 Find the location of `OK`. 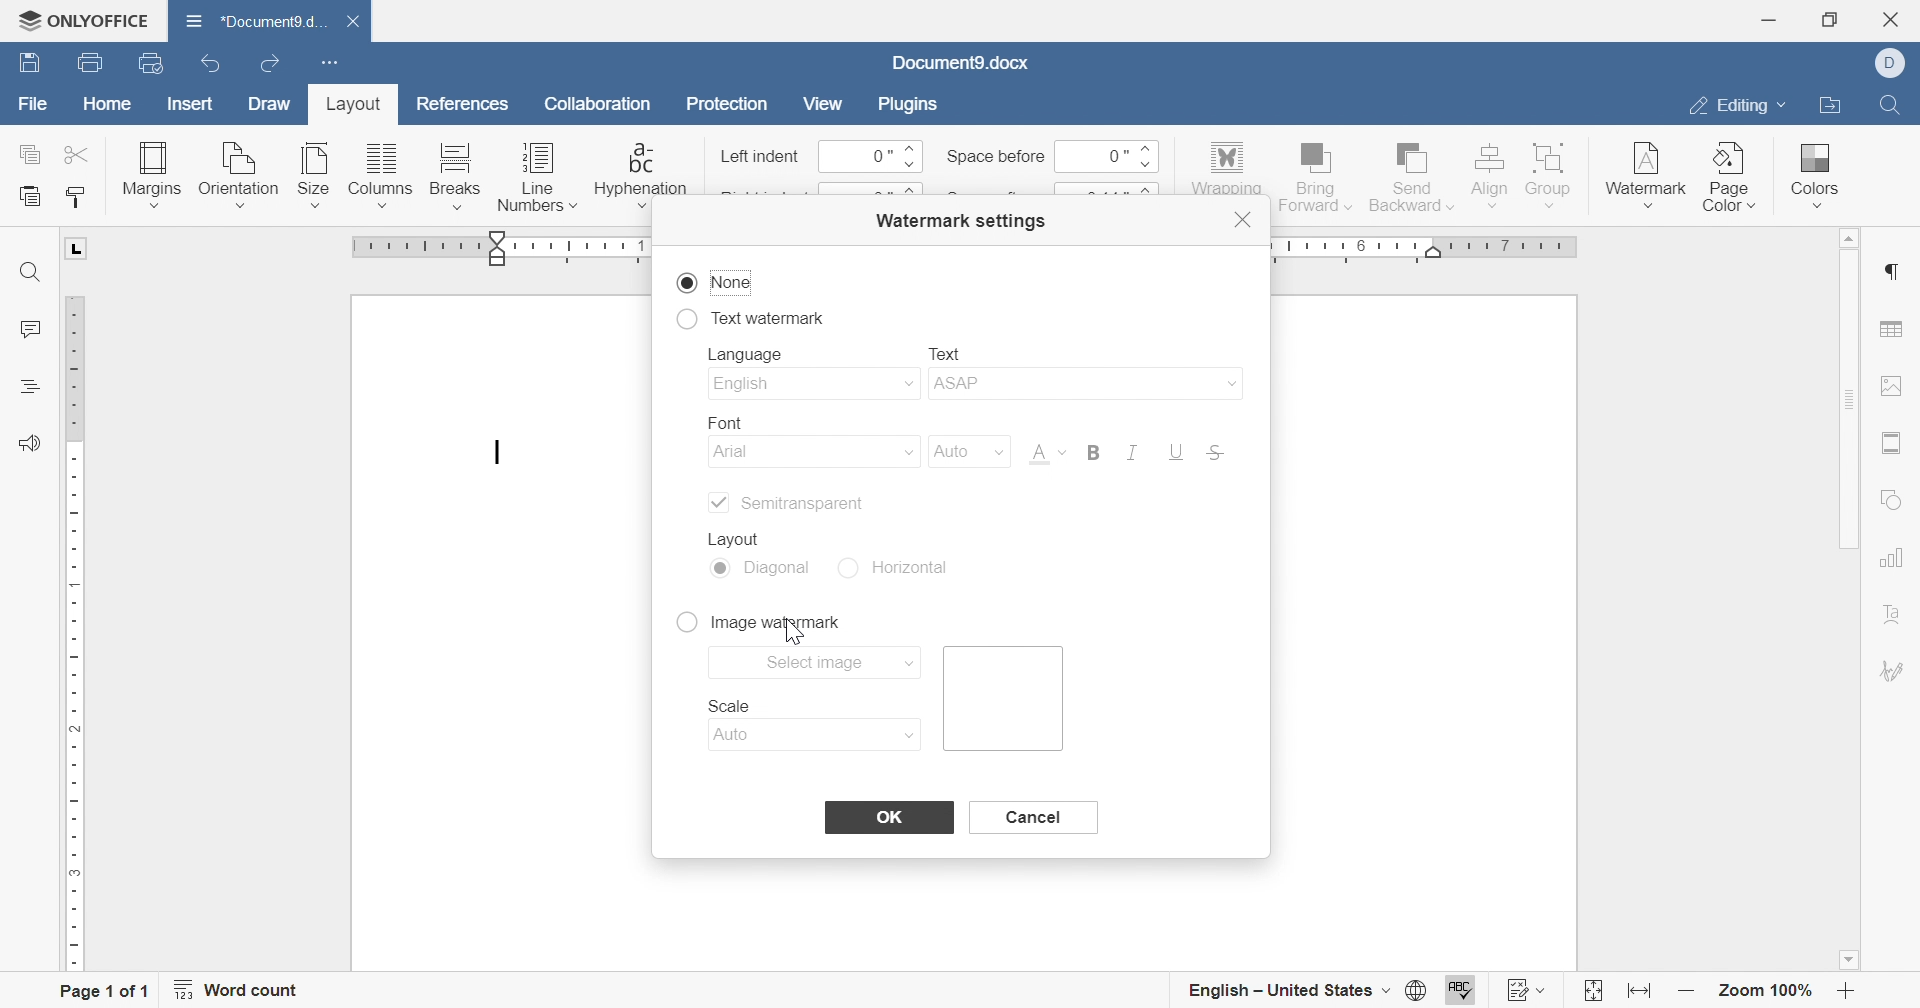

OK is located at coordinates (888, 817).